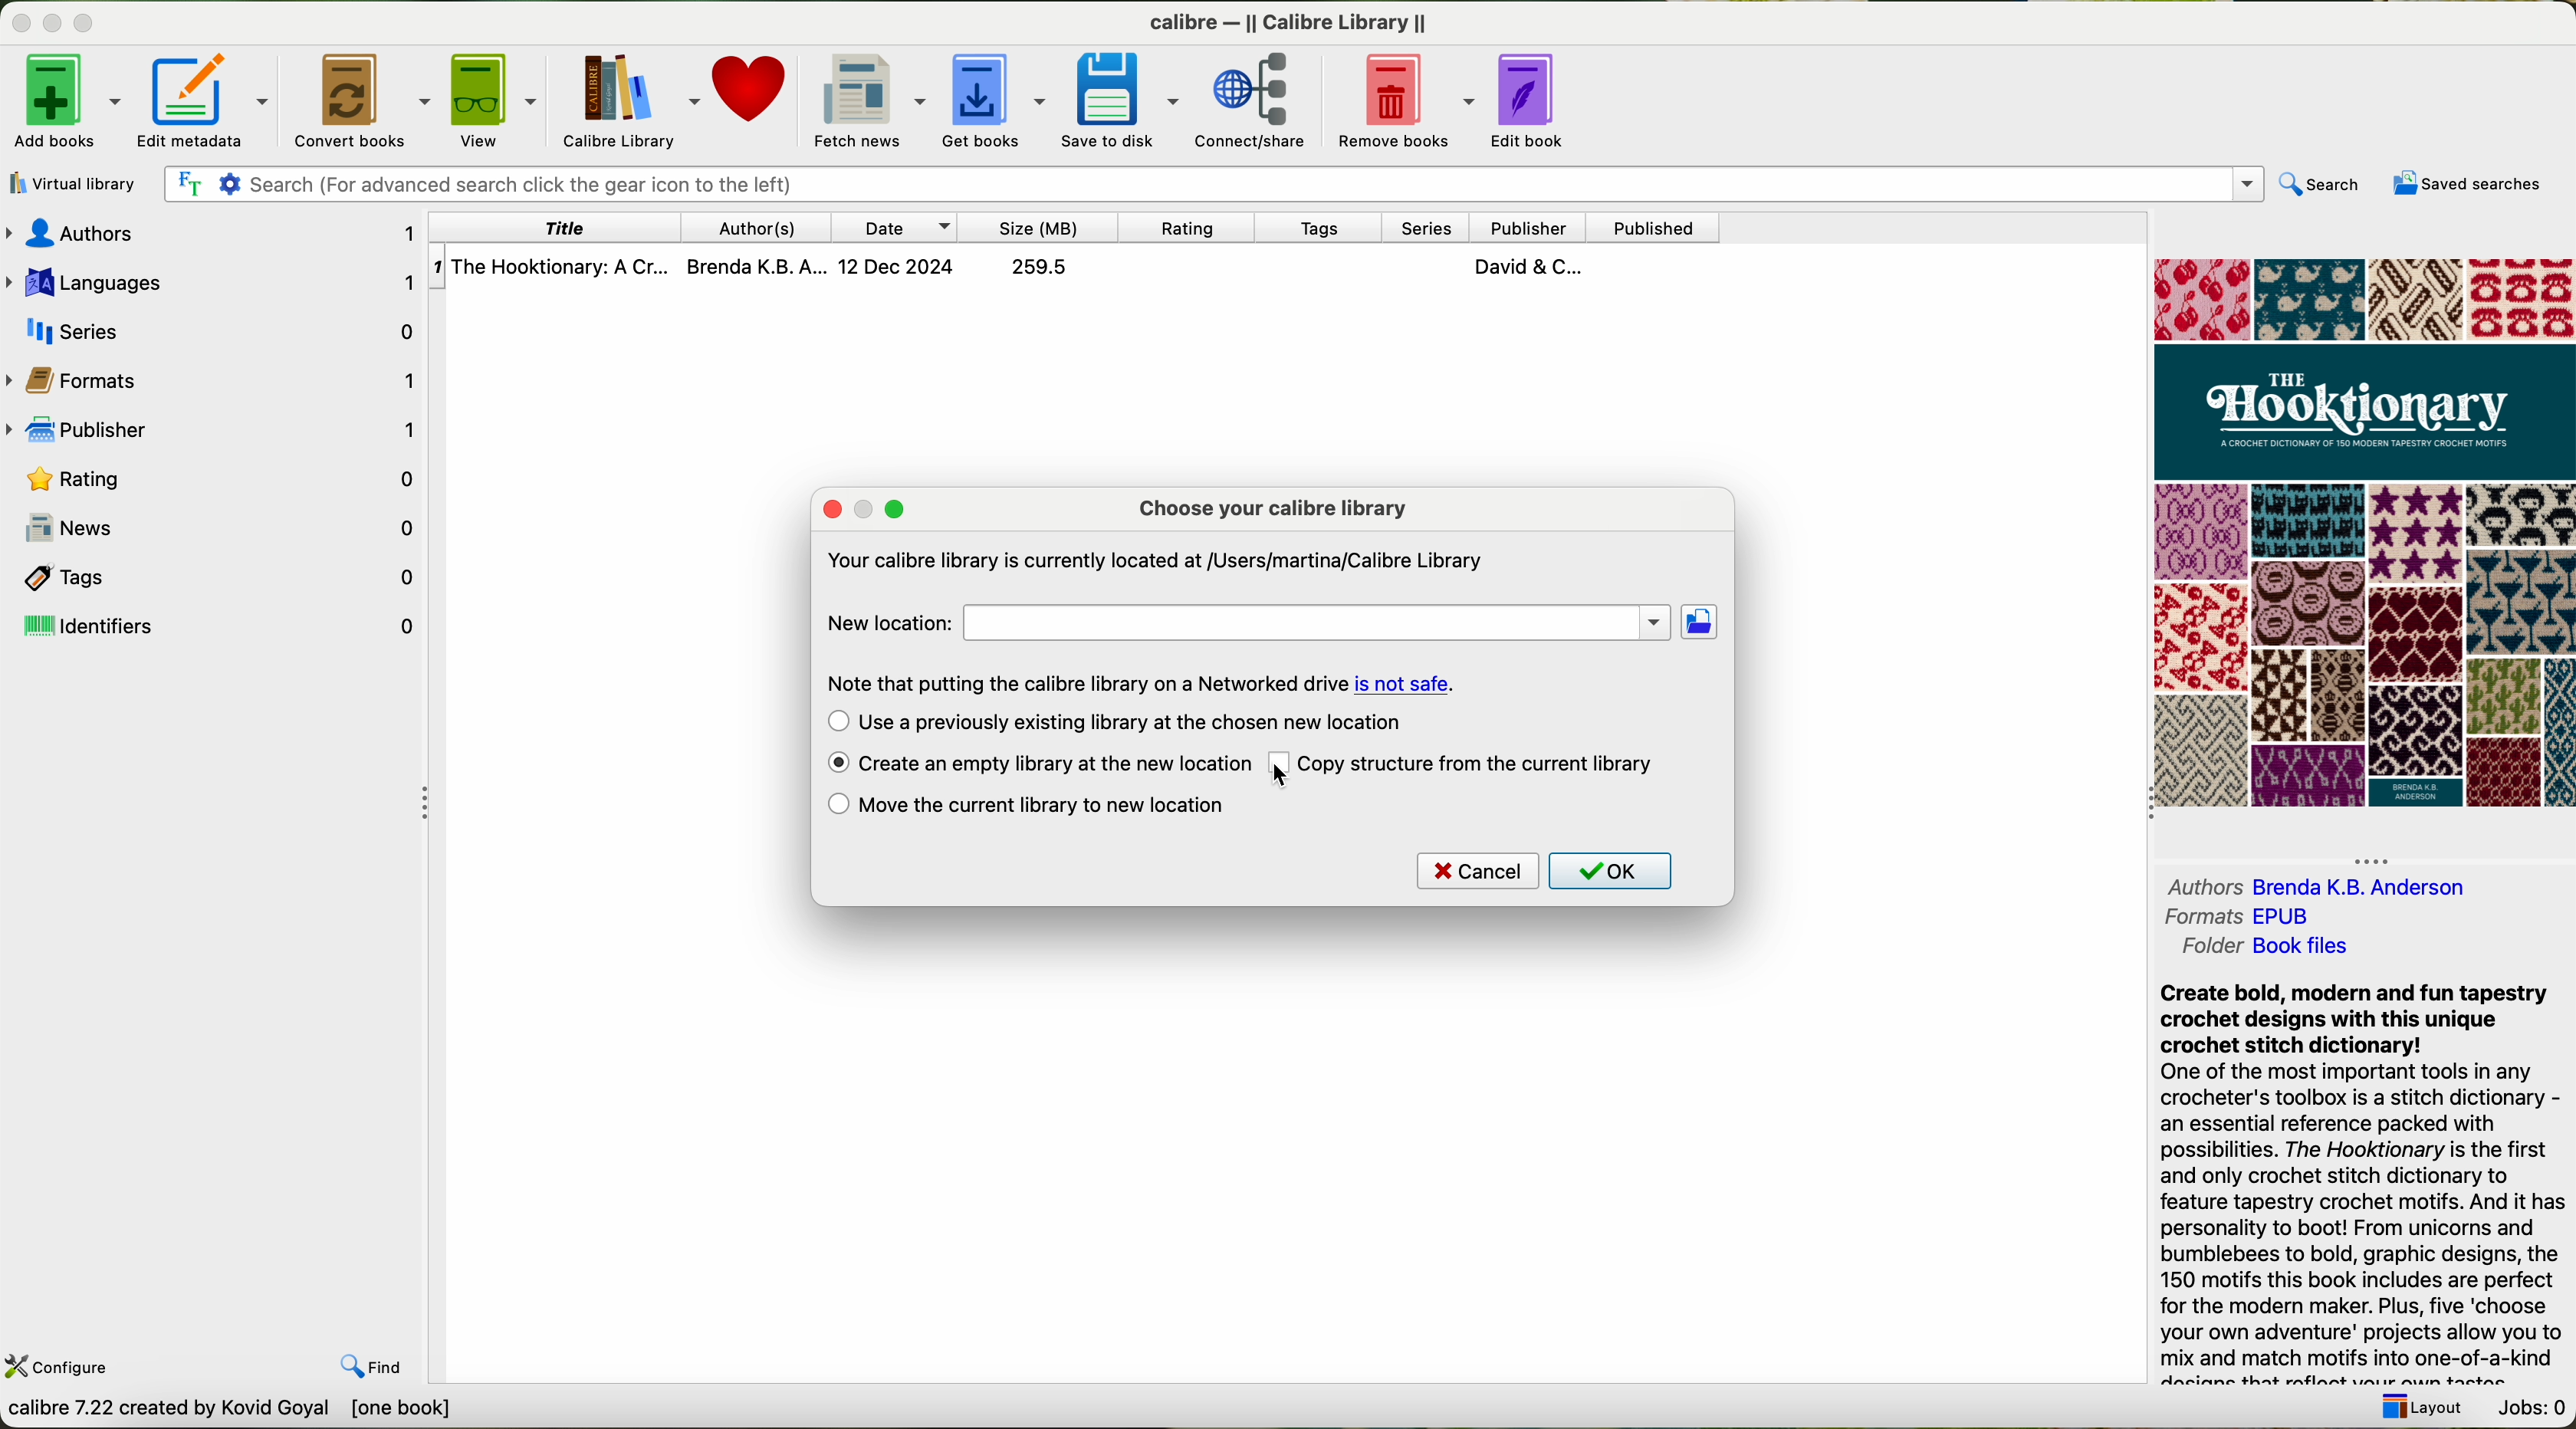 The width and height of the screenshot is (2576, 1429). Describe the element at coordinates (1279, 760) in the screenshot. I see `checkbox` at that location.